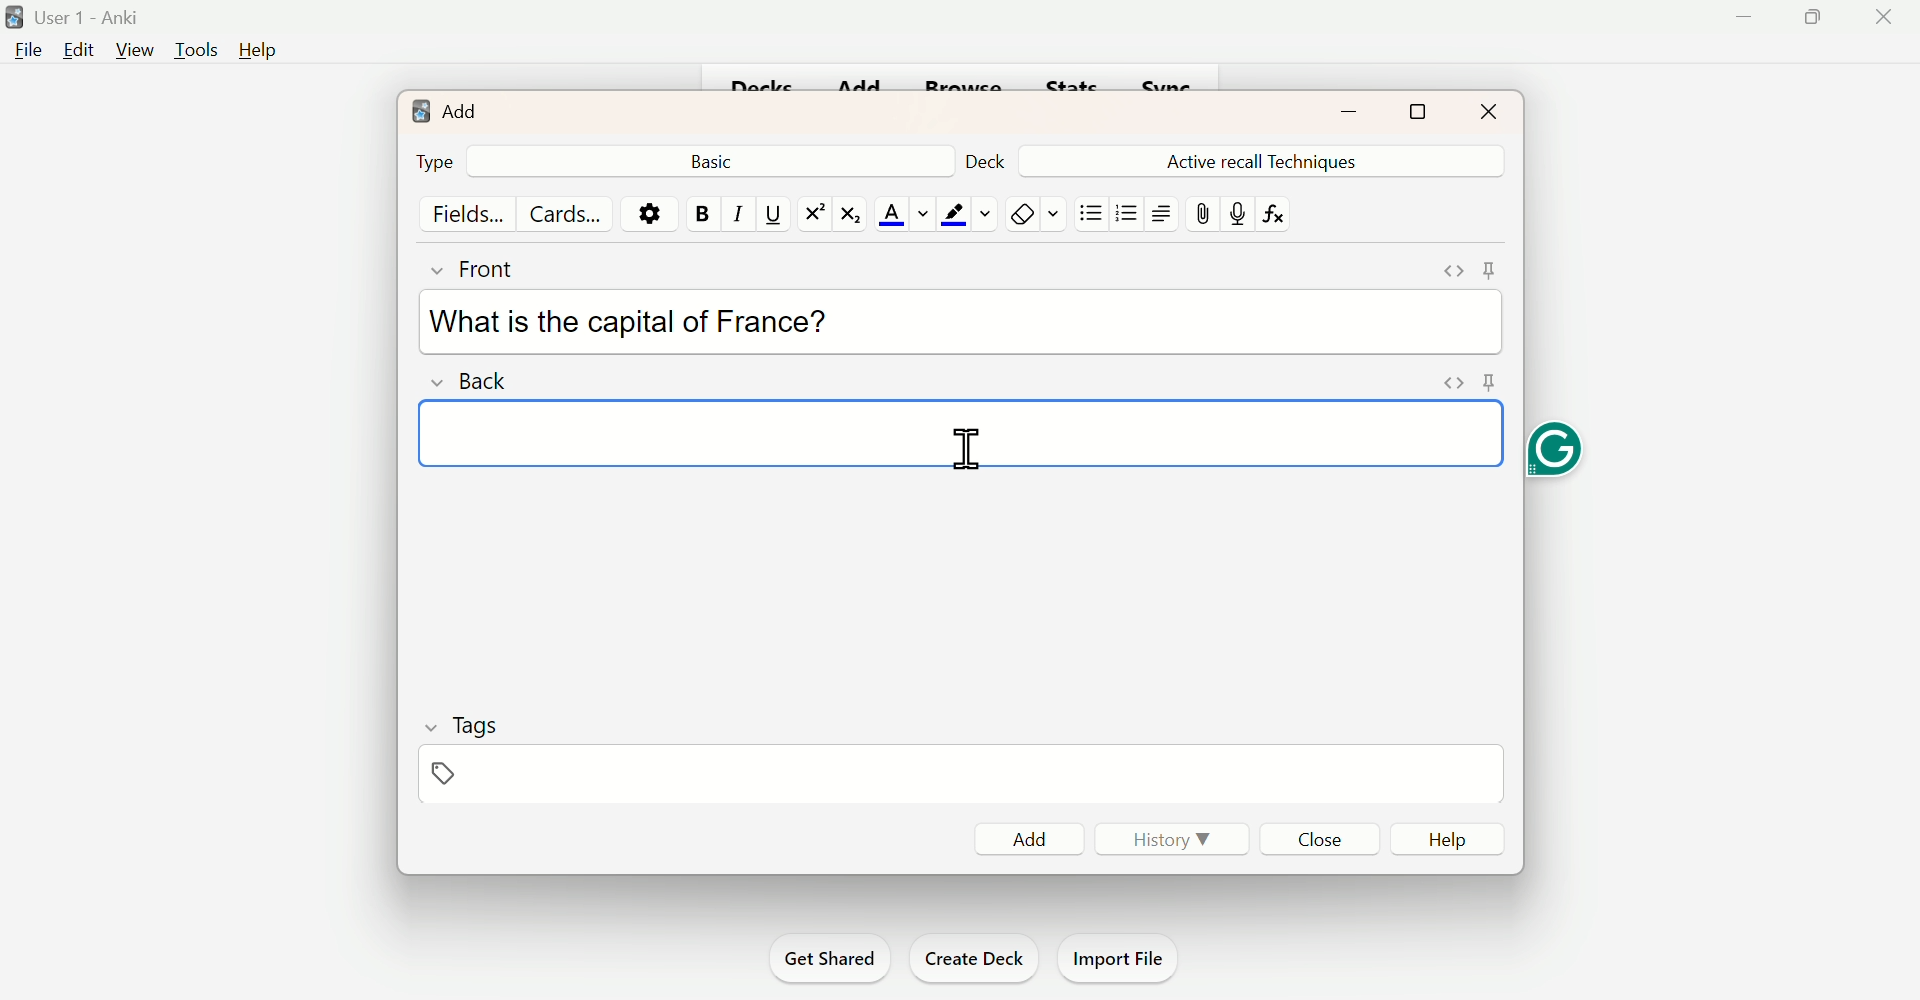  Describe the element at coordinates (1267, 159) in the screenshot. I see `Active Recall Techniques` at that location.